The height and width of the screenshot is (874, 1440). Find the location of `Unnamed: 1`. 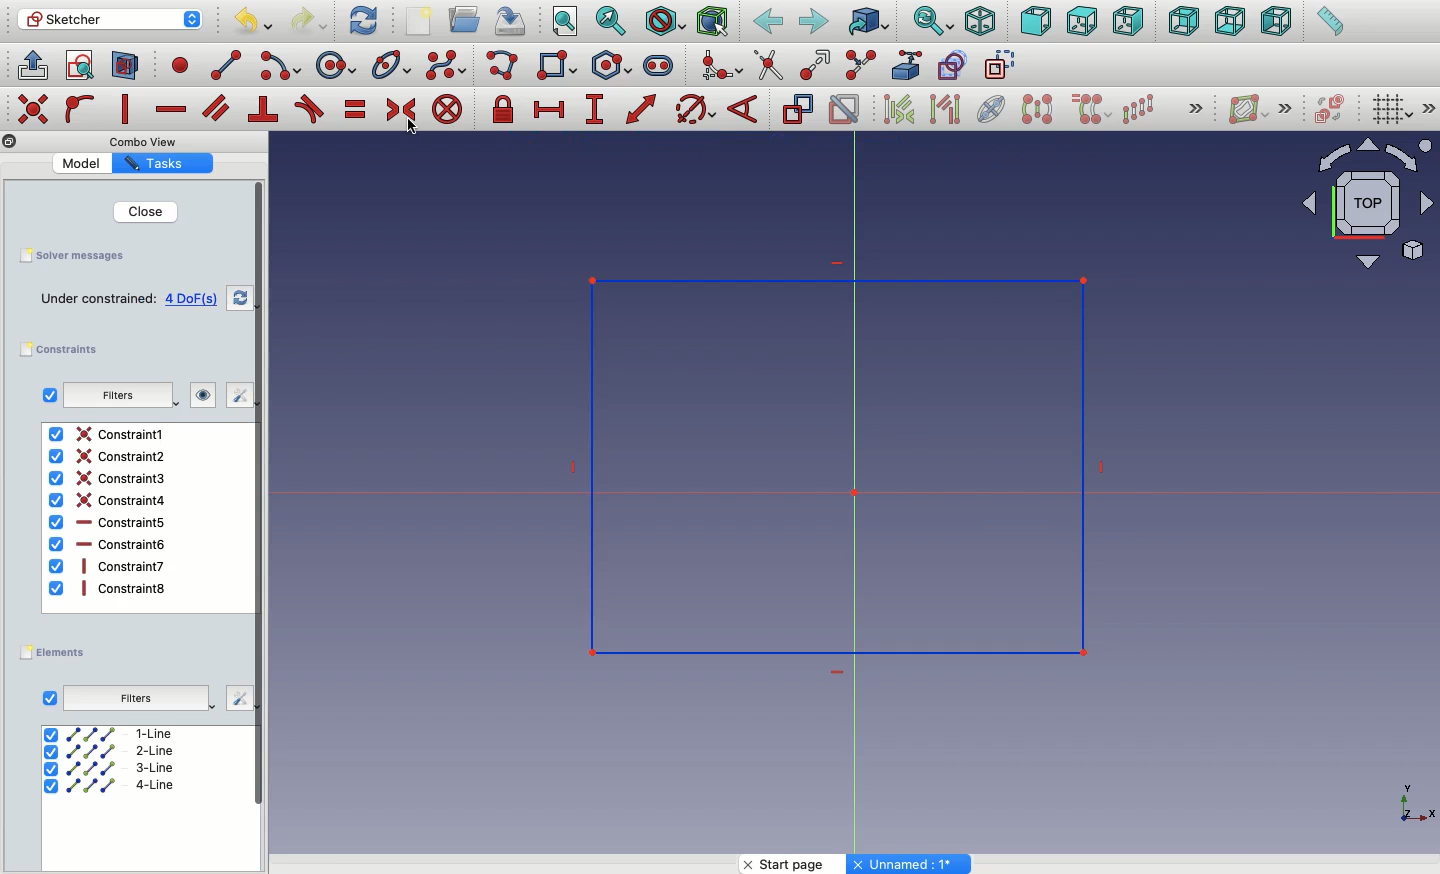

Unnamed: 1 is located at coordinates (910, 864).